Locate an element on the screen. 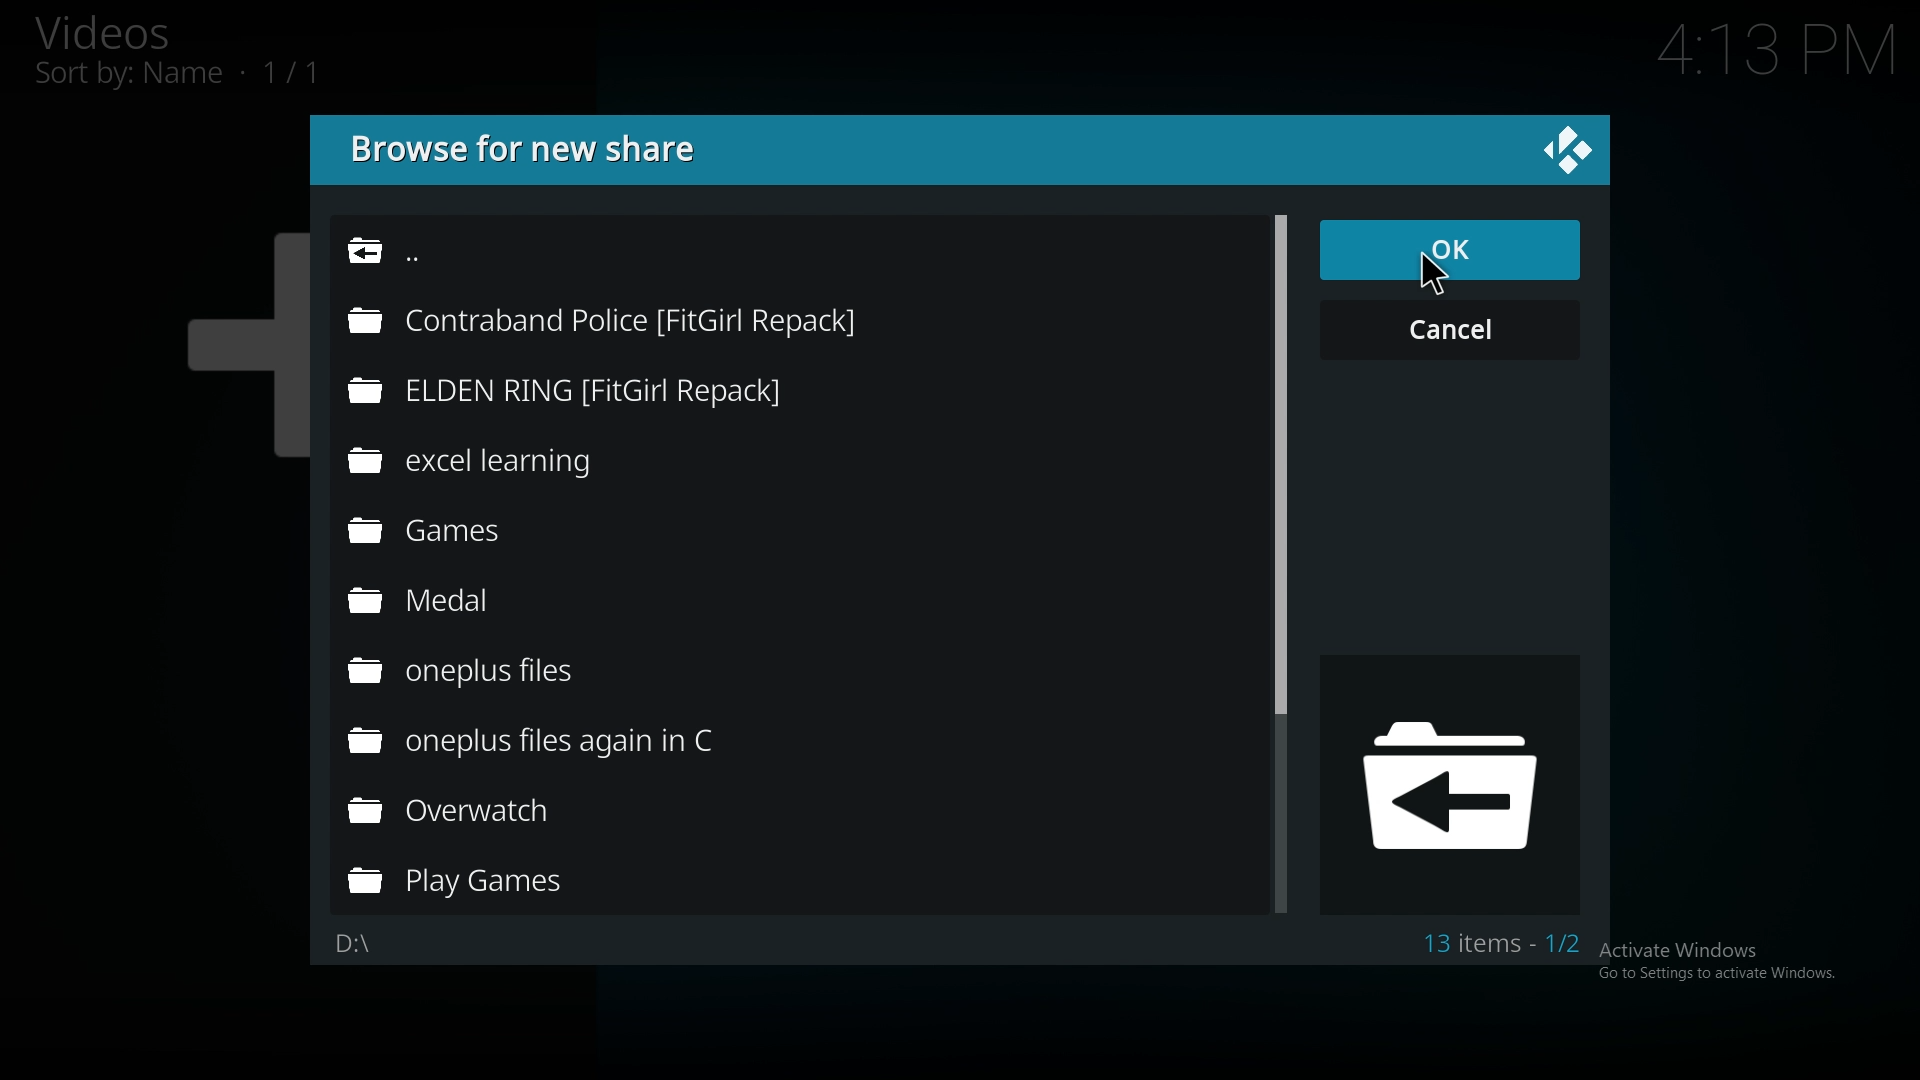  scroll bar is located at coordinates (1279, 463).